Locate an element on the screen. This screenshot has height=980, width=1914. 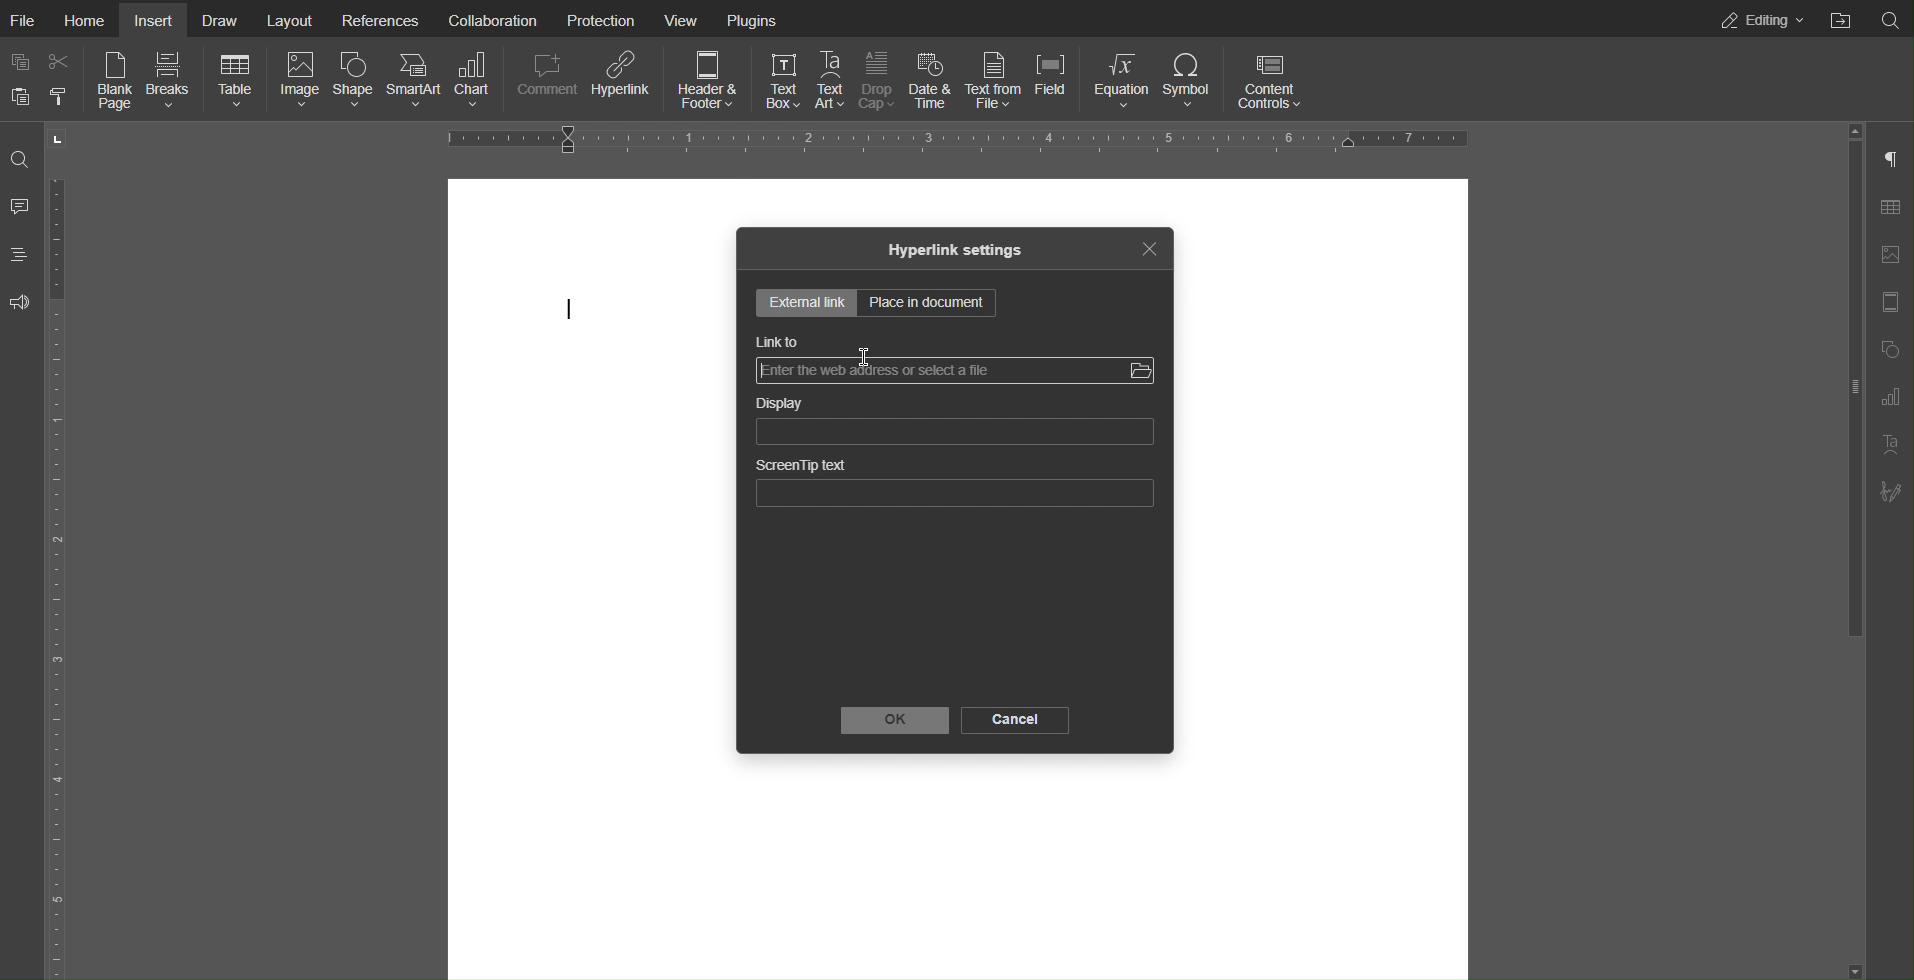
cursor is located at coordinates (570, 307).